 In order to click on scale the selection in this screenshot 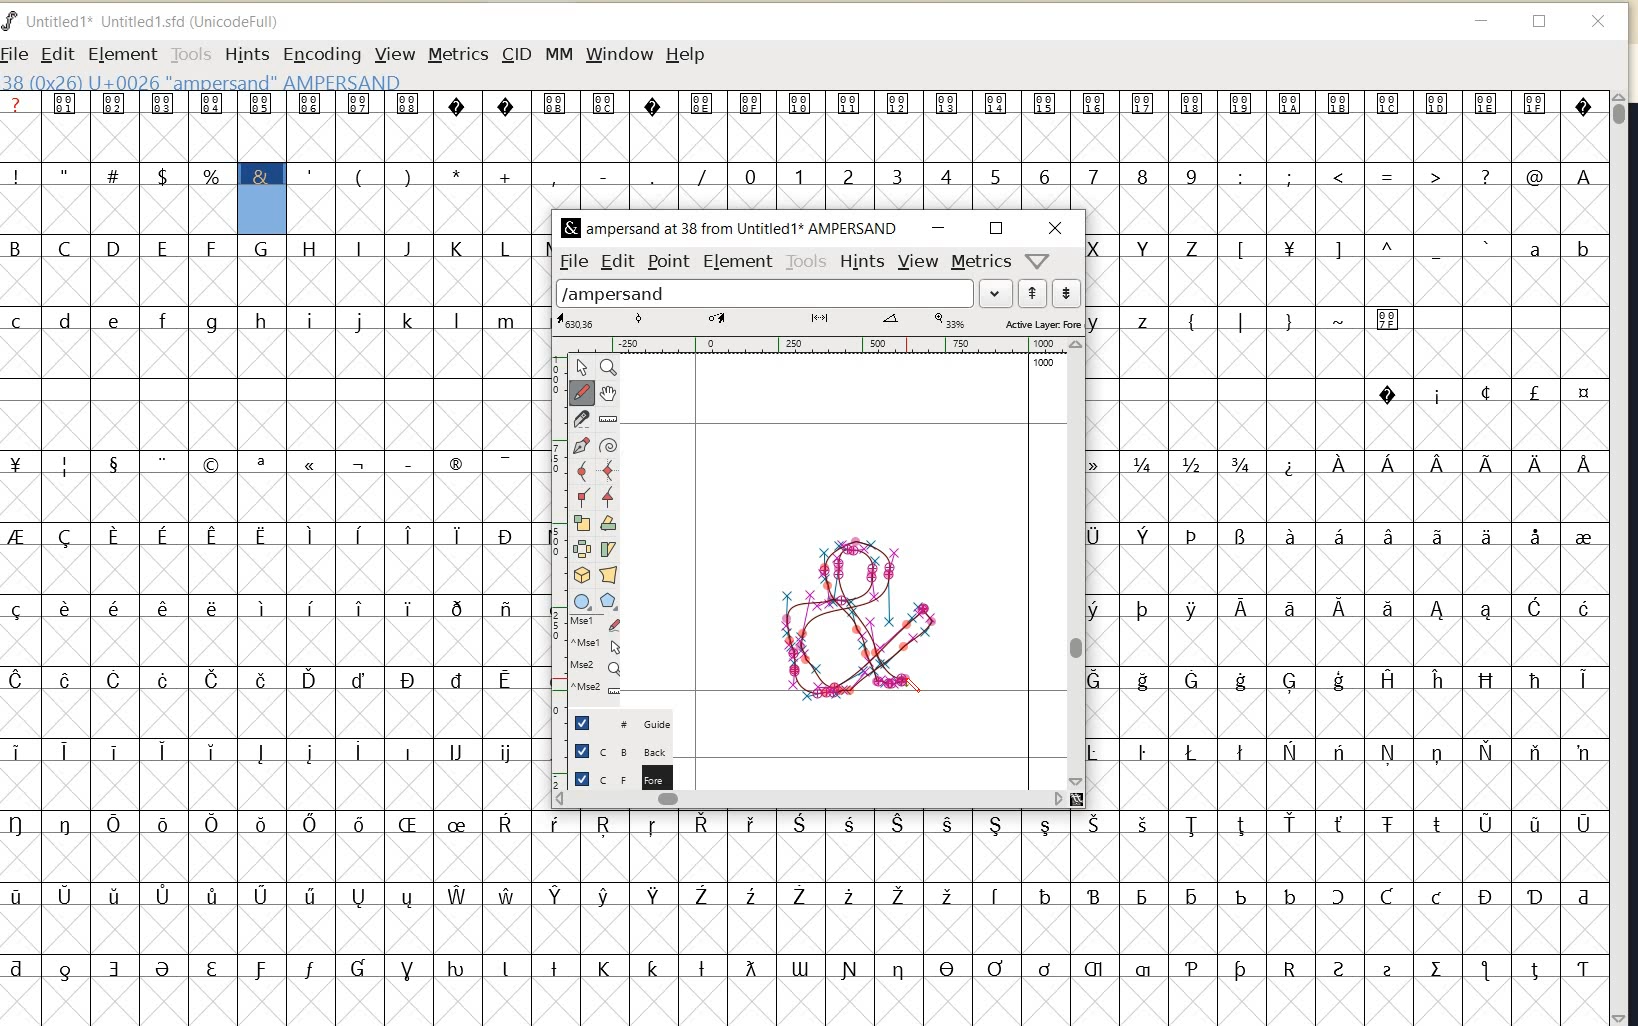, I will do `click(580, 522)`.